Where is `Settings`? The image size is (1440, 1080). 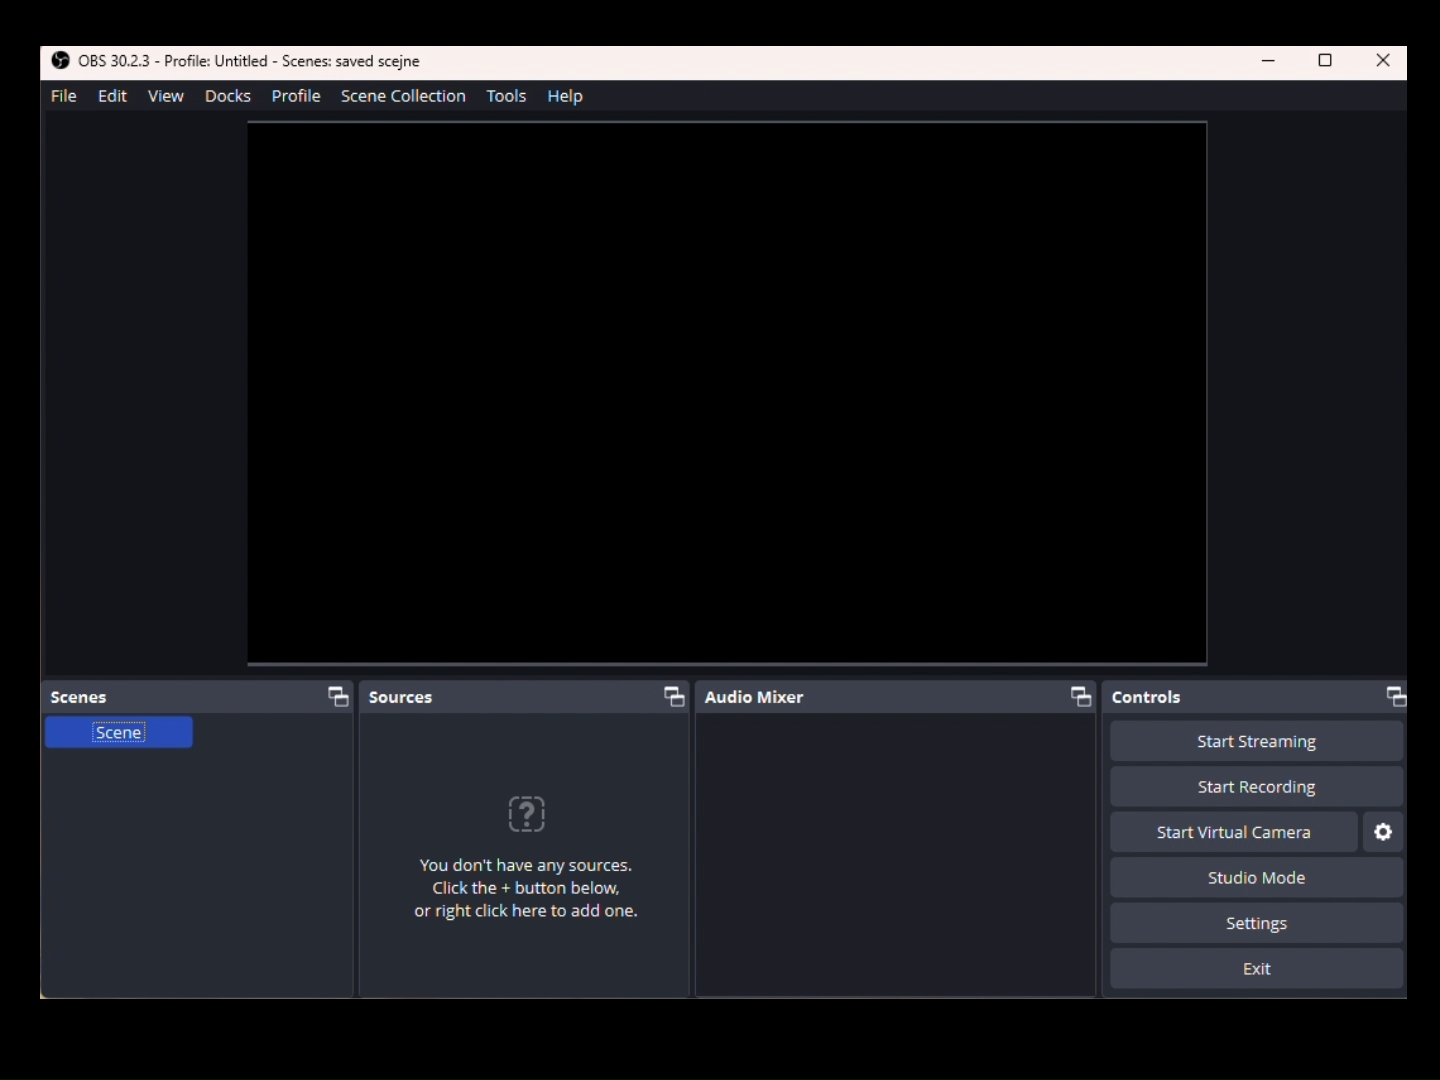 Settings is located at coordinates (1258, 923).